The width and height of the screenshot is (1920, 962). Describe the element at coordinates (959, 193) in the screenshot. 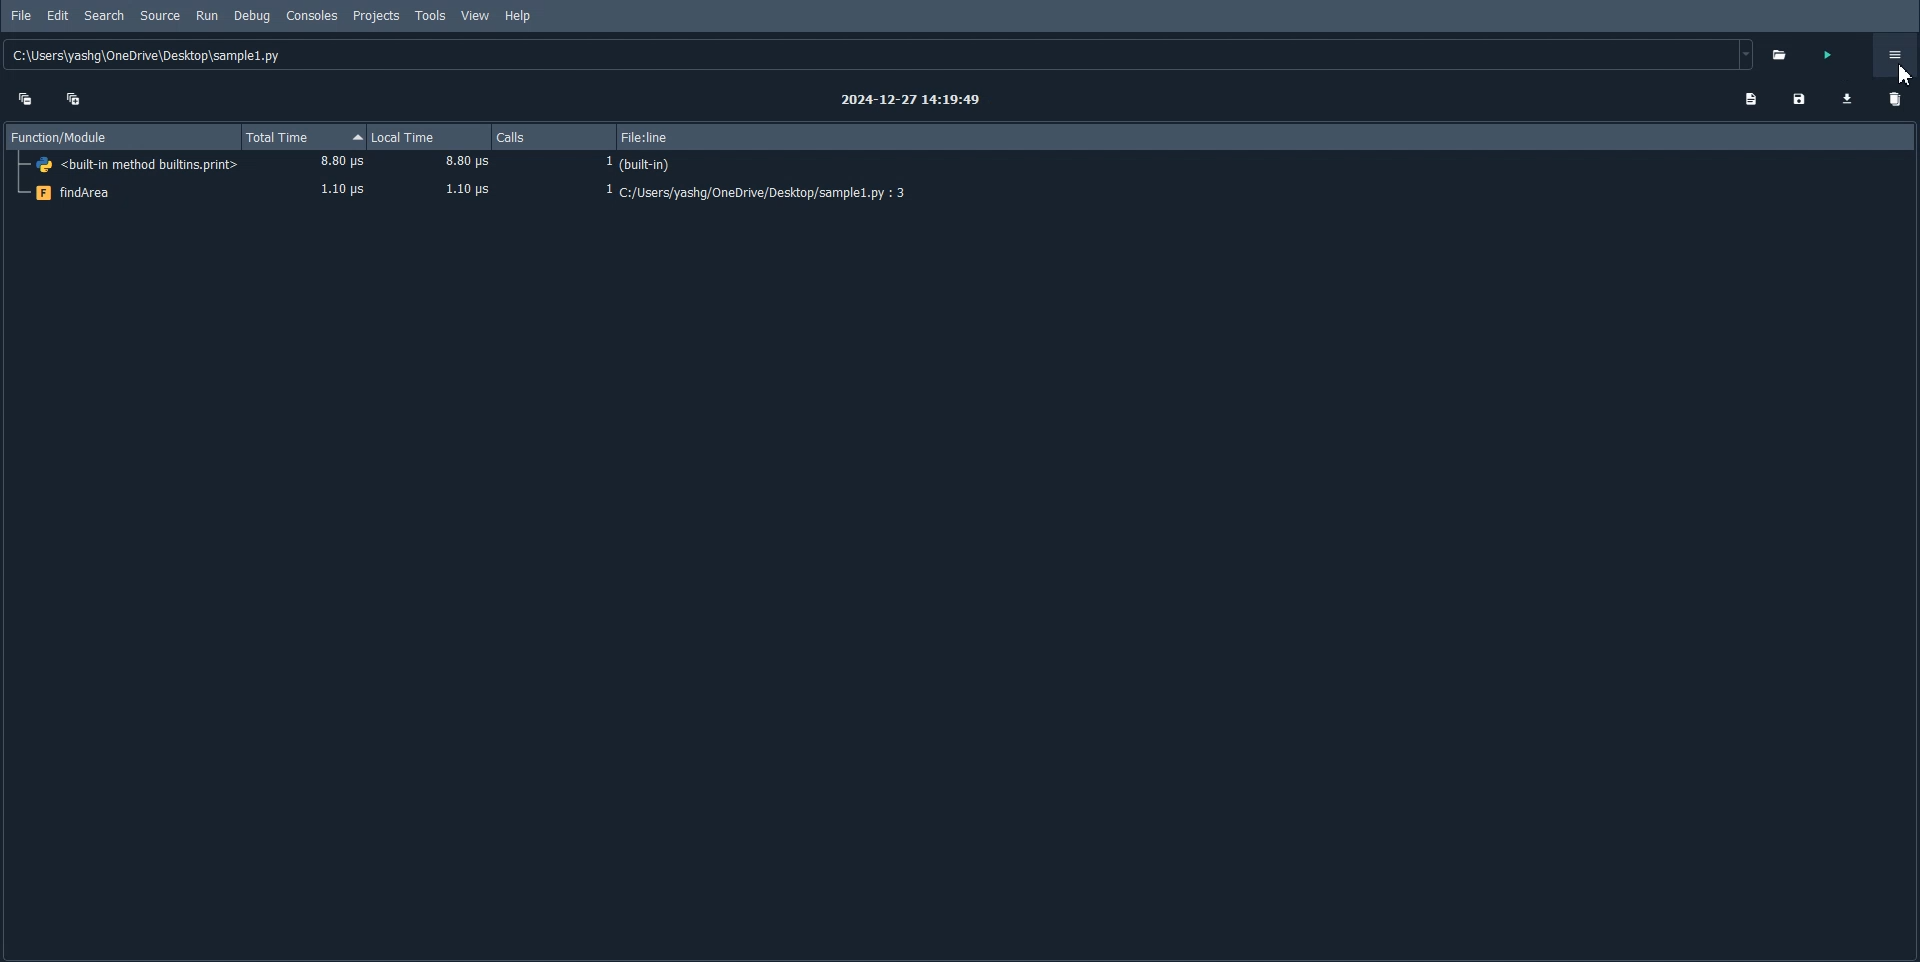

I see `findArea file` at that location.